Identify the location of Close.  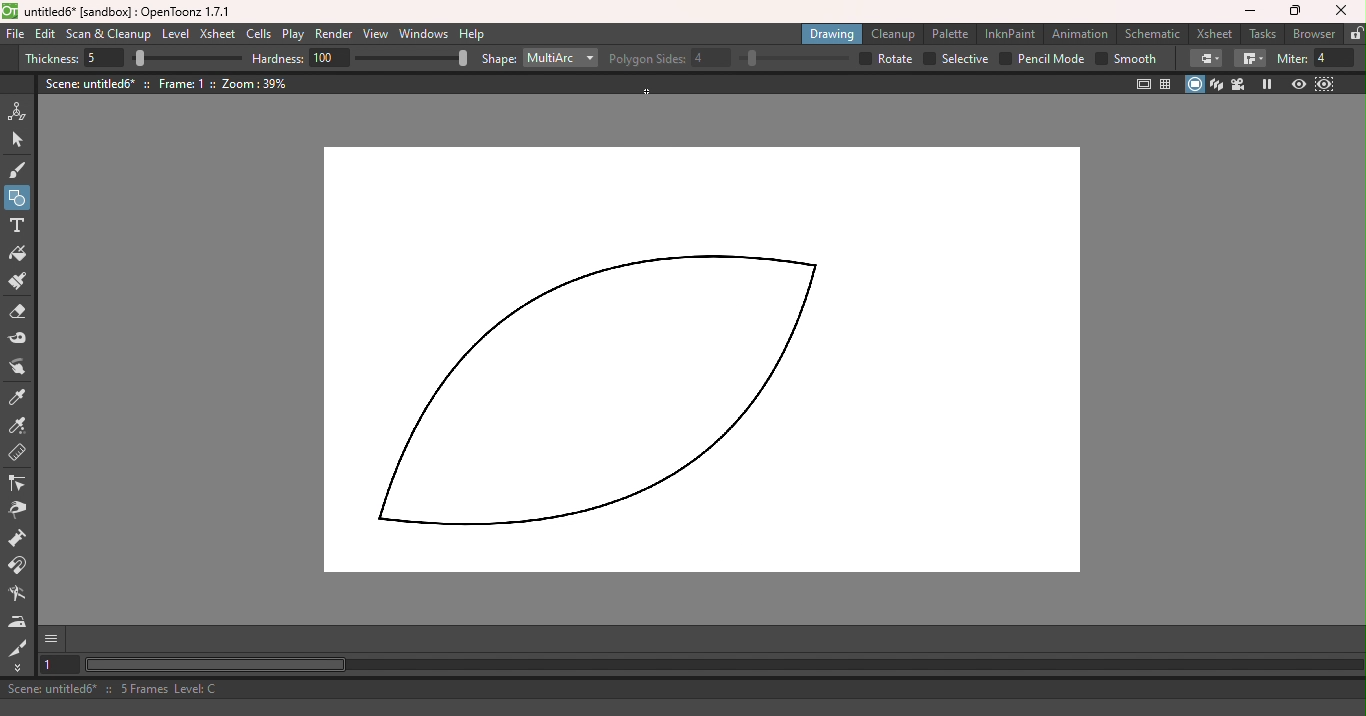
(1344, 11).